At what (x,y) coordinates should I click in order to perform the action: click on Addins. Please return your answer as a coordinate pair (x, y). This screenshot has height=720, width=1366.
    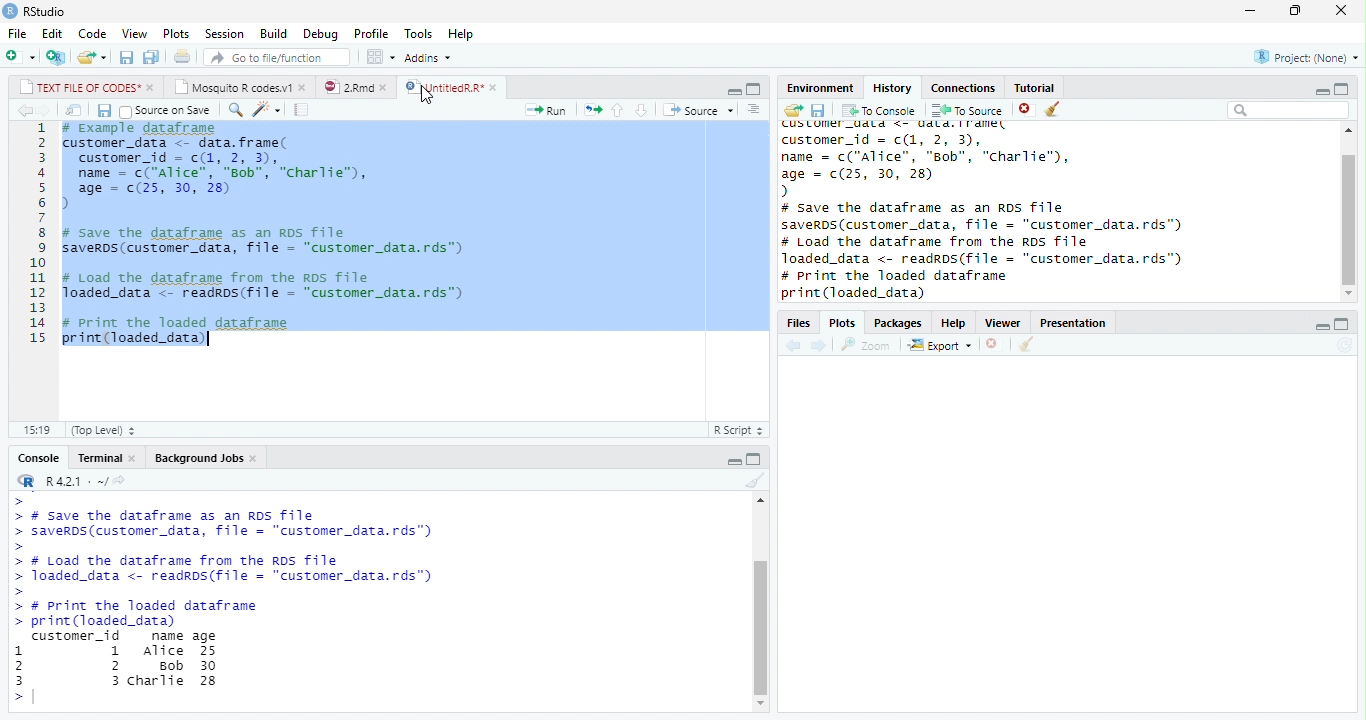
    Looking at the image, I should click on (428, 58).